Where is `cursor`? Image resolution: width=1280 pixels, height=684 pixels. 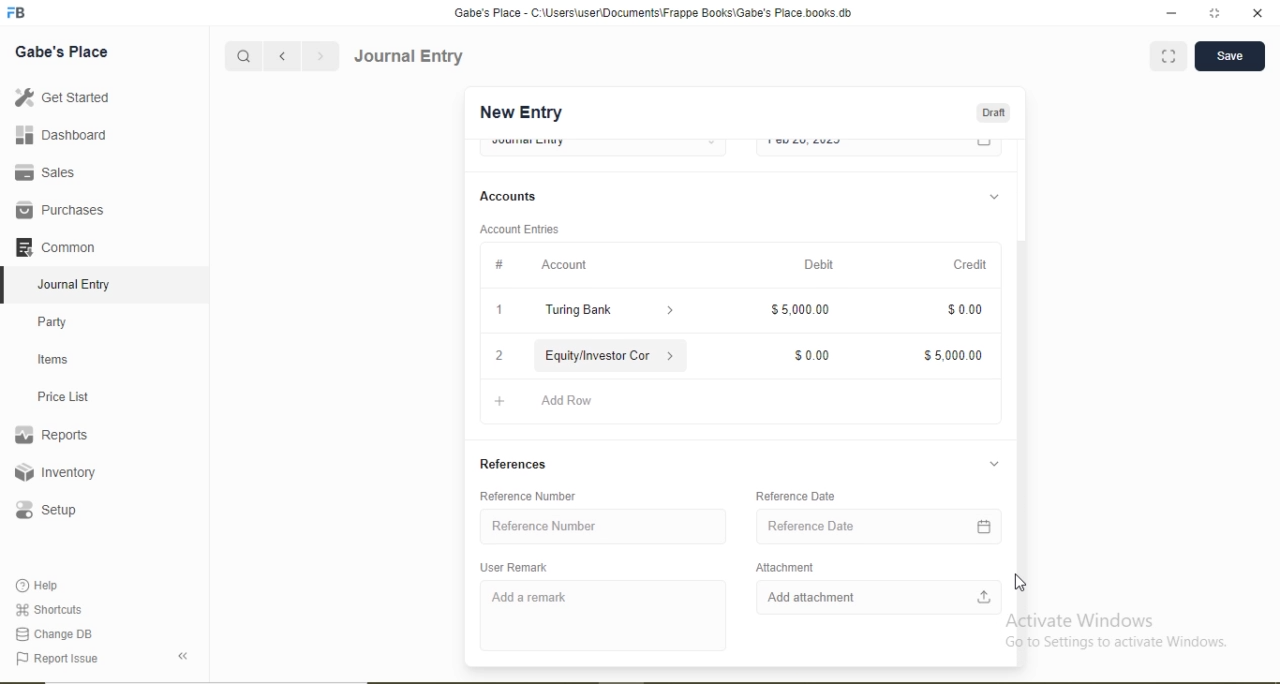 cursor is located at coordinates (1026, 583).